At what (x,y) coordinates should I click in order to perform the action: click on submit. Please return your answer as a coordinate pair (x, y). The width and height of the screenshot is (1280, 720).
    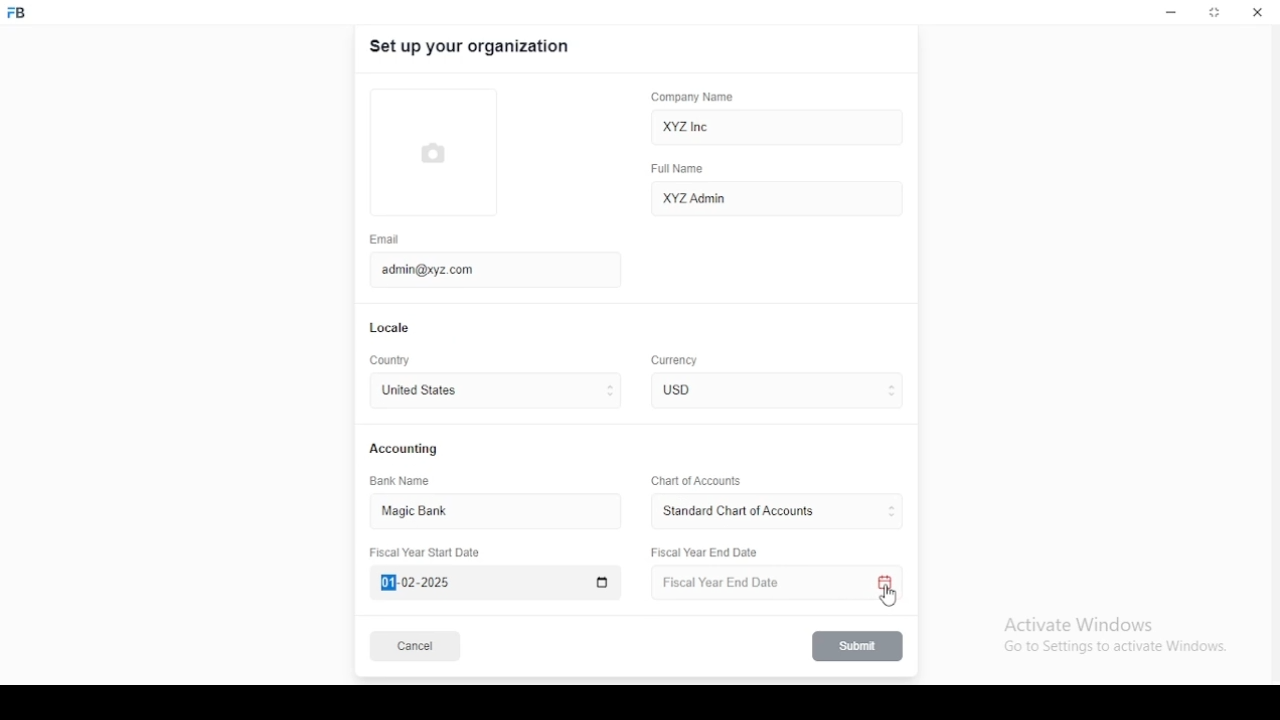
    Looking at the image, I should click on (859, 646).